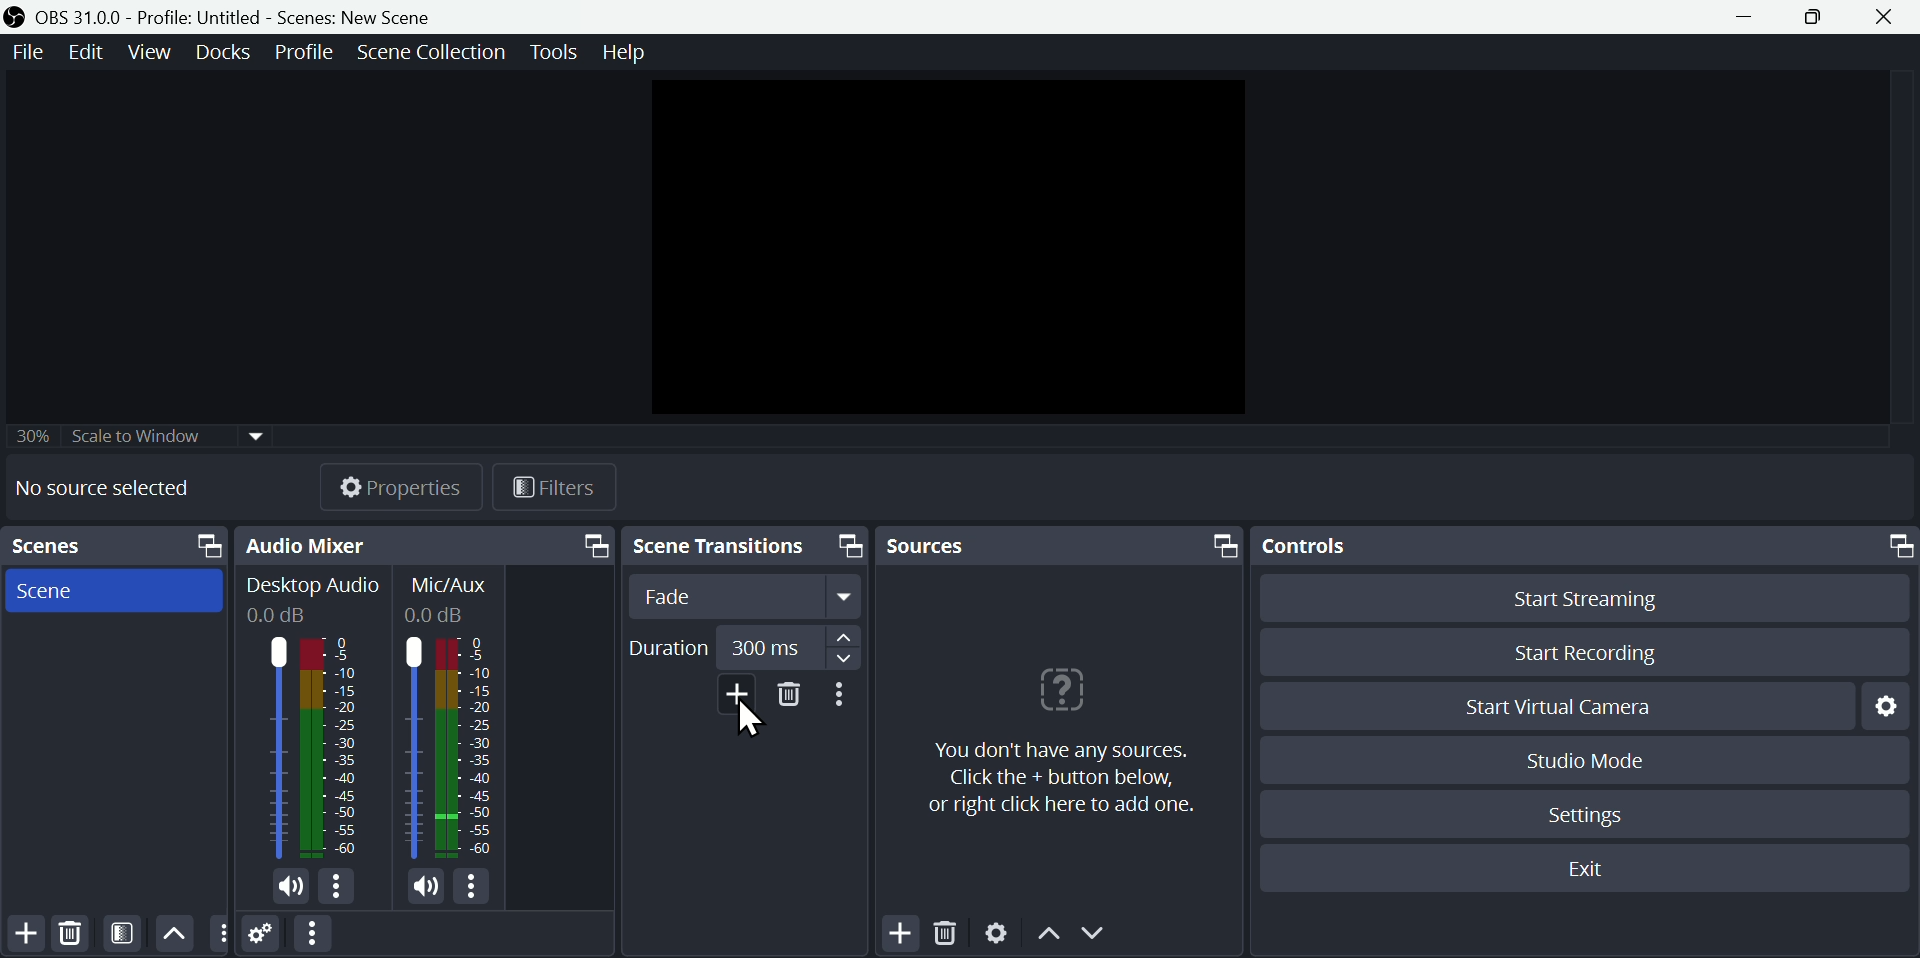 This screenshot has width=1920, height=958. I want to click on volume, so click(430, 889).